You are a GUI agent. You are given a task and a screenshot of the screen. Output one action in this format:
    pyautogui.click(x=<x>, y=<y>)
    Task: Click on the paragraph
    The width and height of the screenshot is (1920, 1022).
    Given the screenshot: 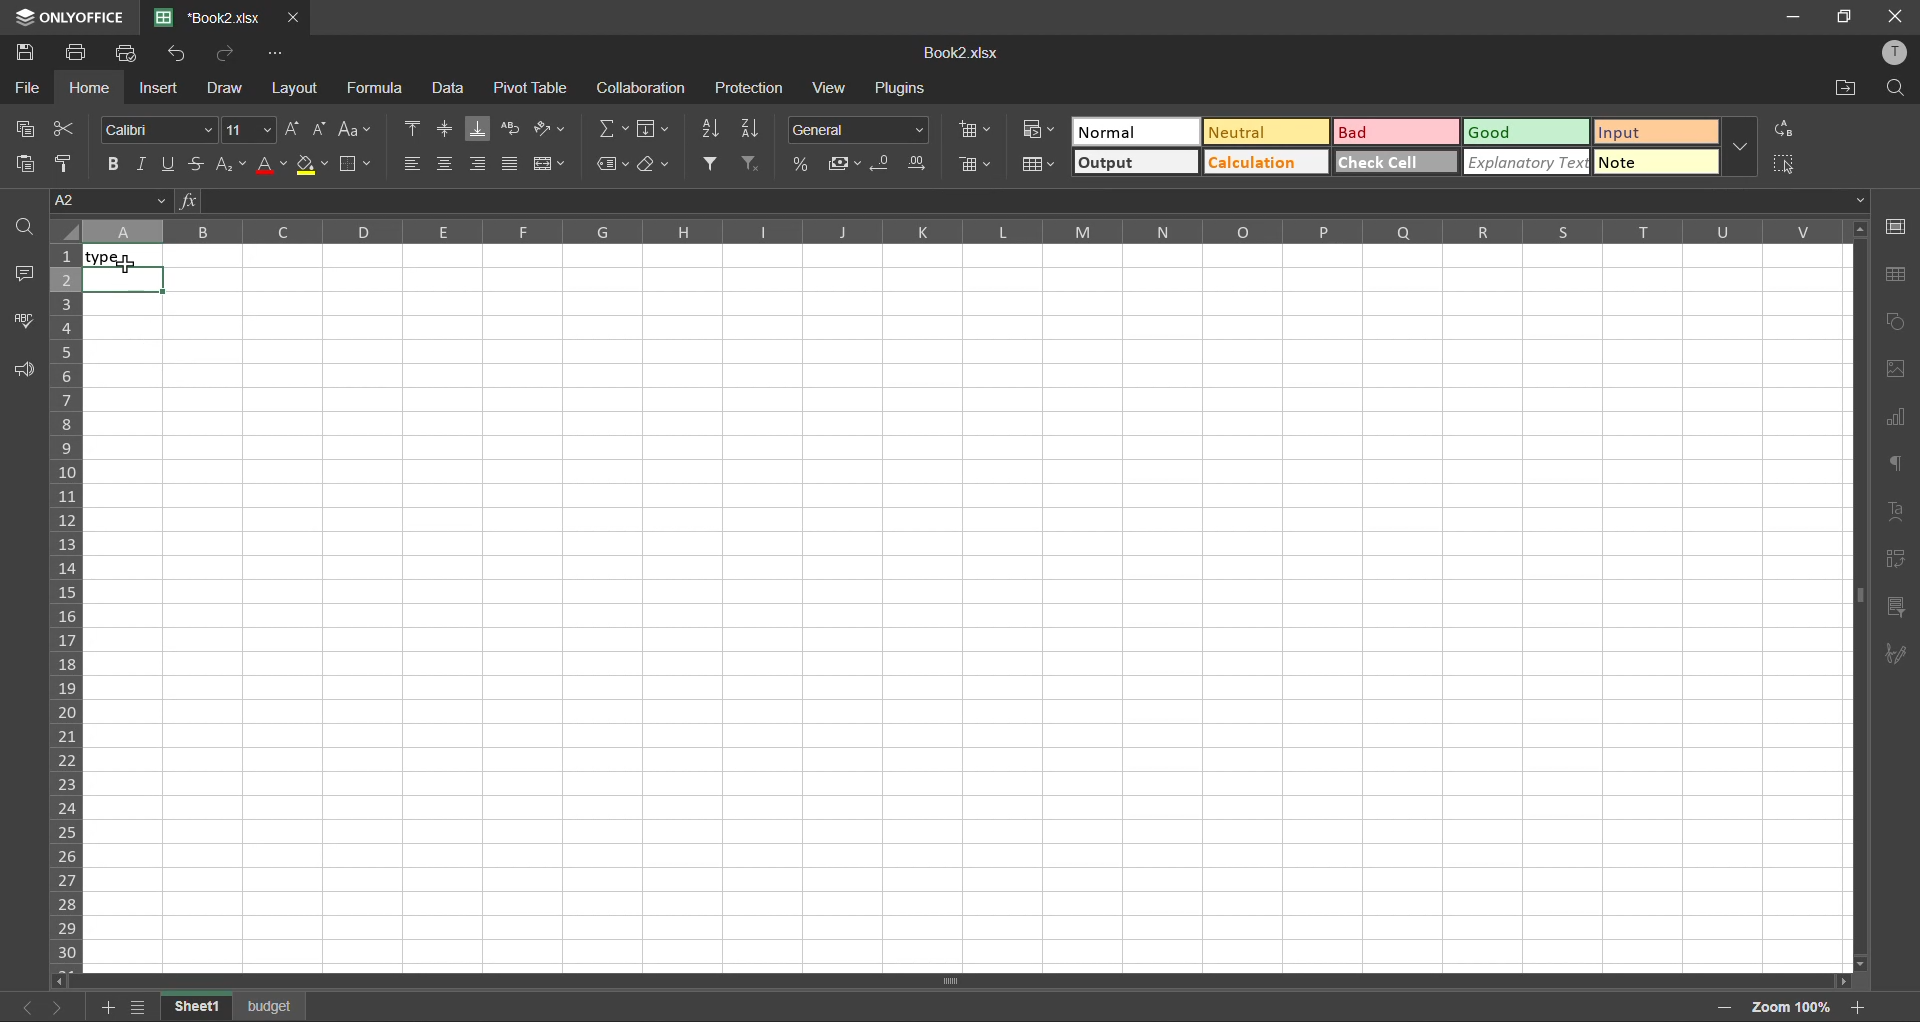 What is the action you would take?
    pyautogui.click(x=1895, y=464)
    